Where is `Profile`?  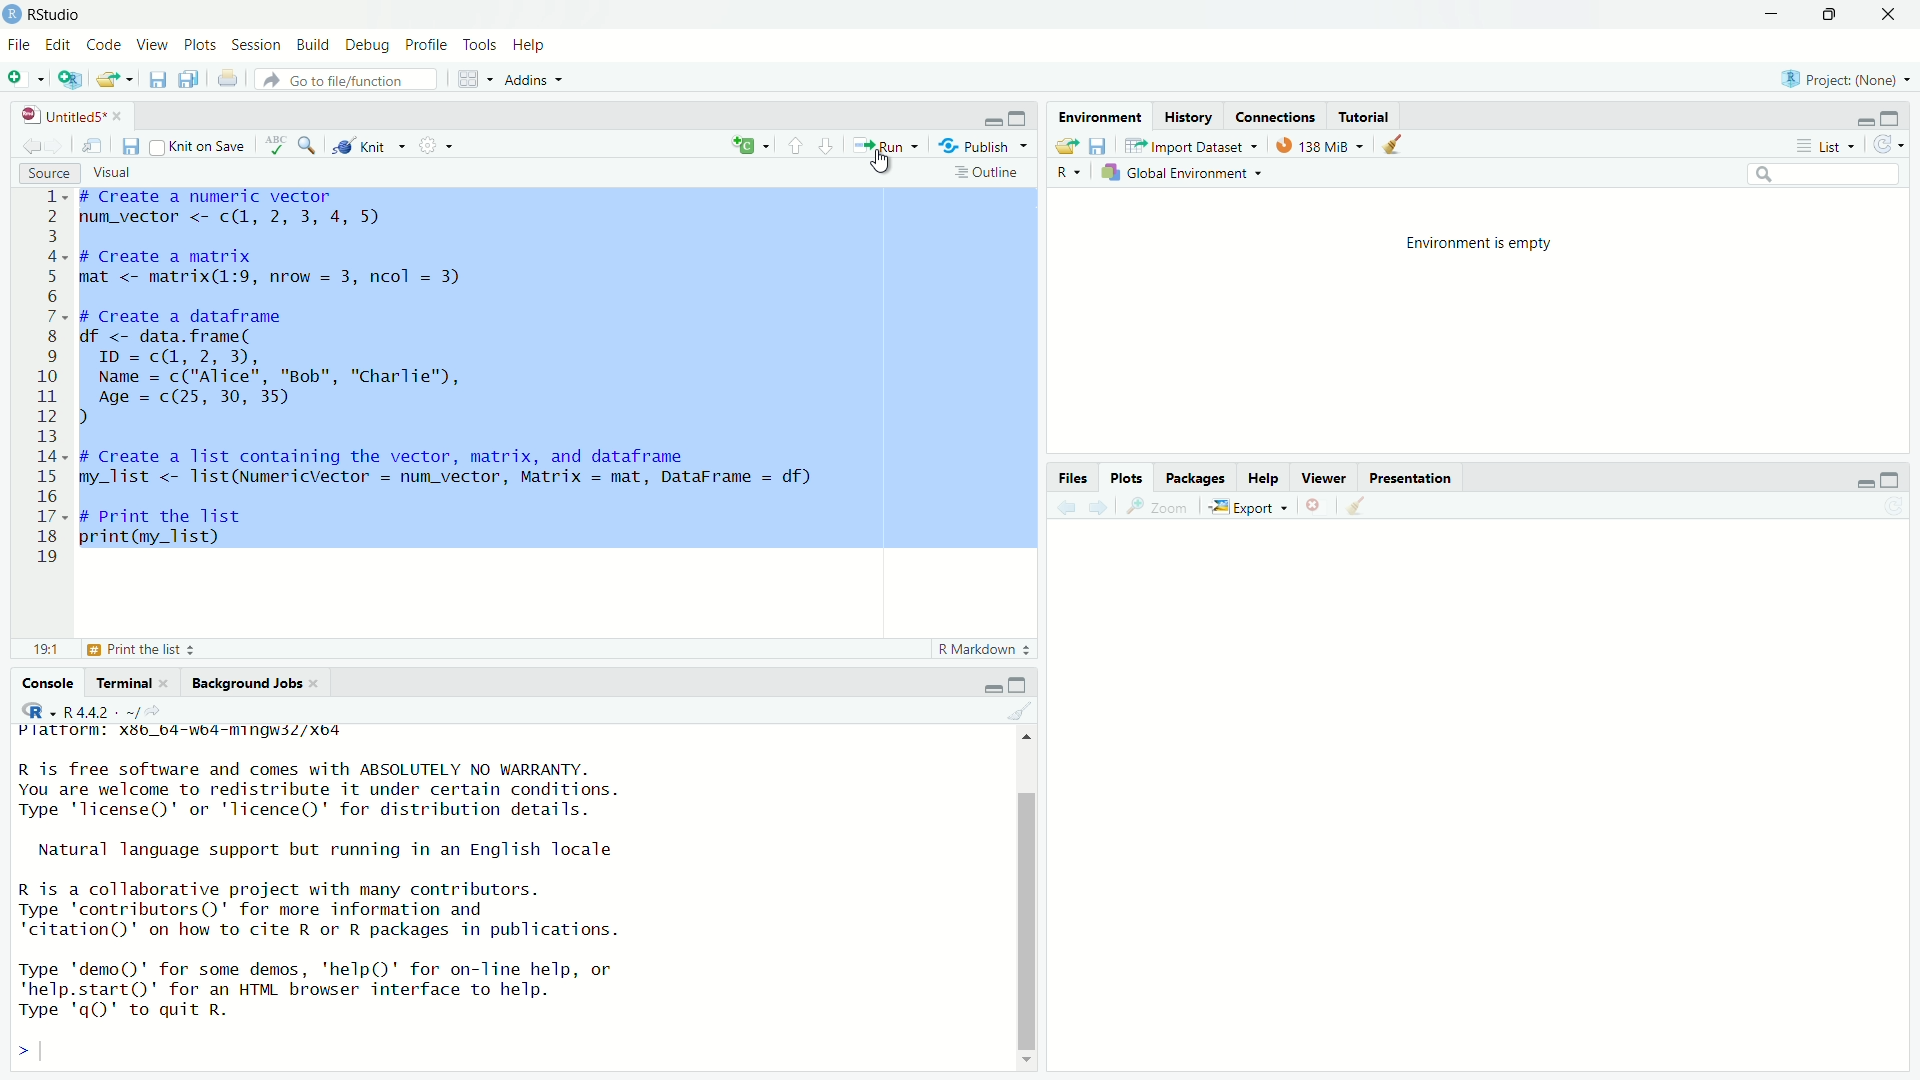 Profile is located at coordinates (425, 44).